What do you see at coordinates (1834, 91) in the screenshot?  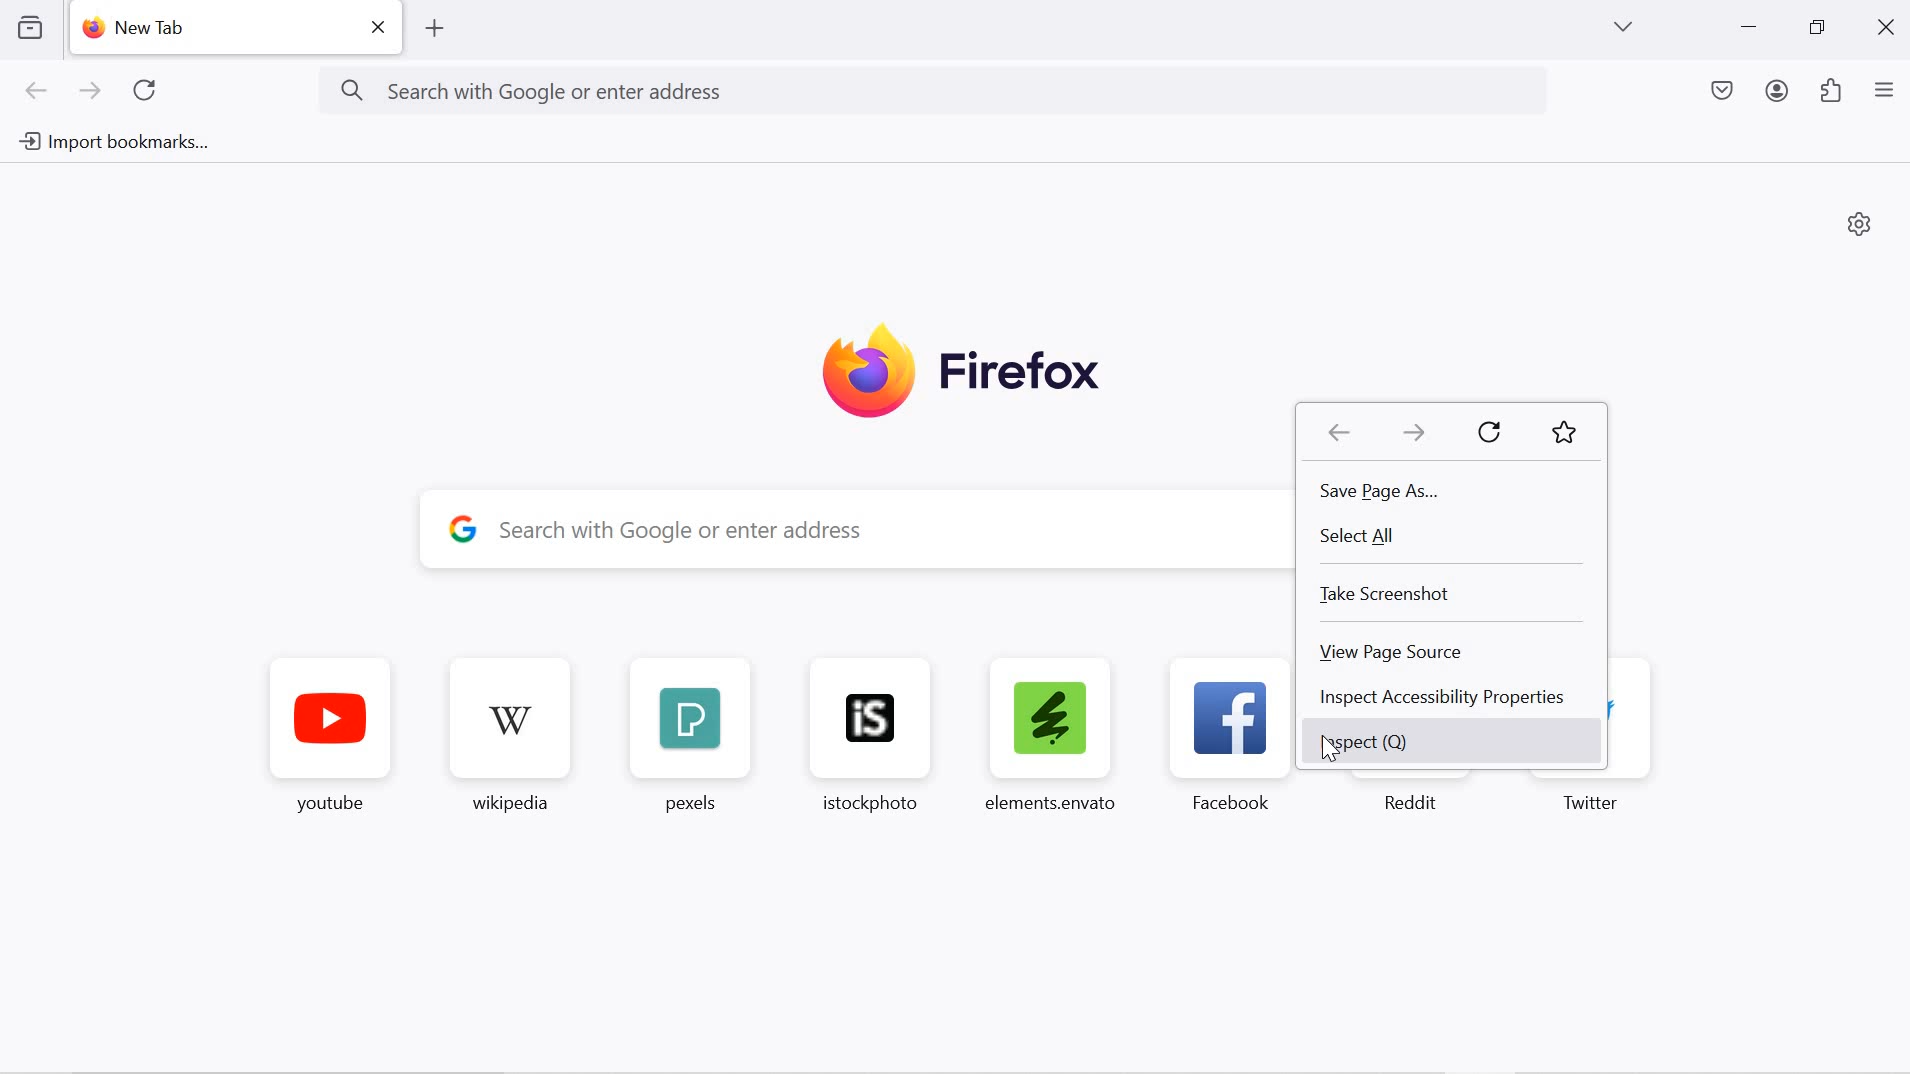 I see `extensions` at bounding box center [1834, 91].